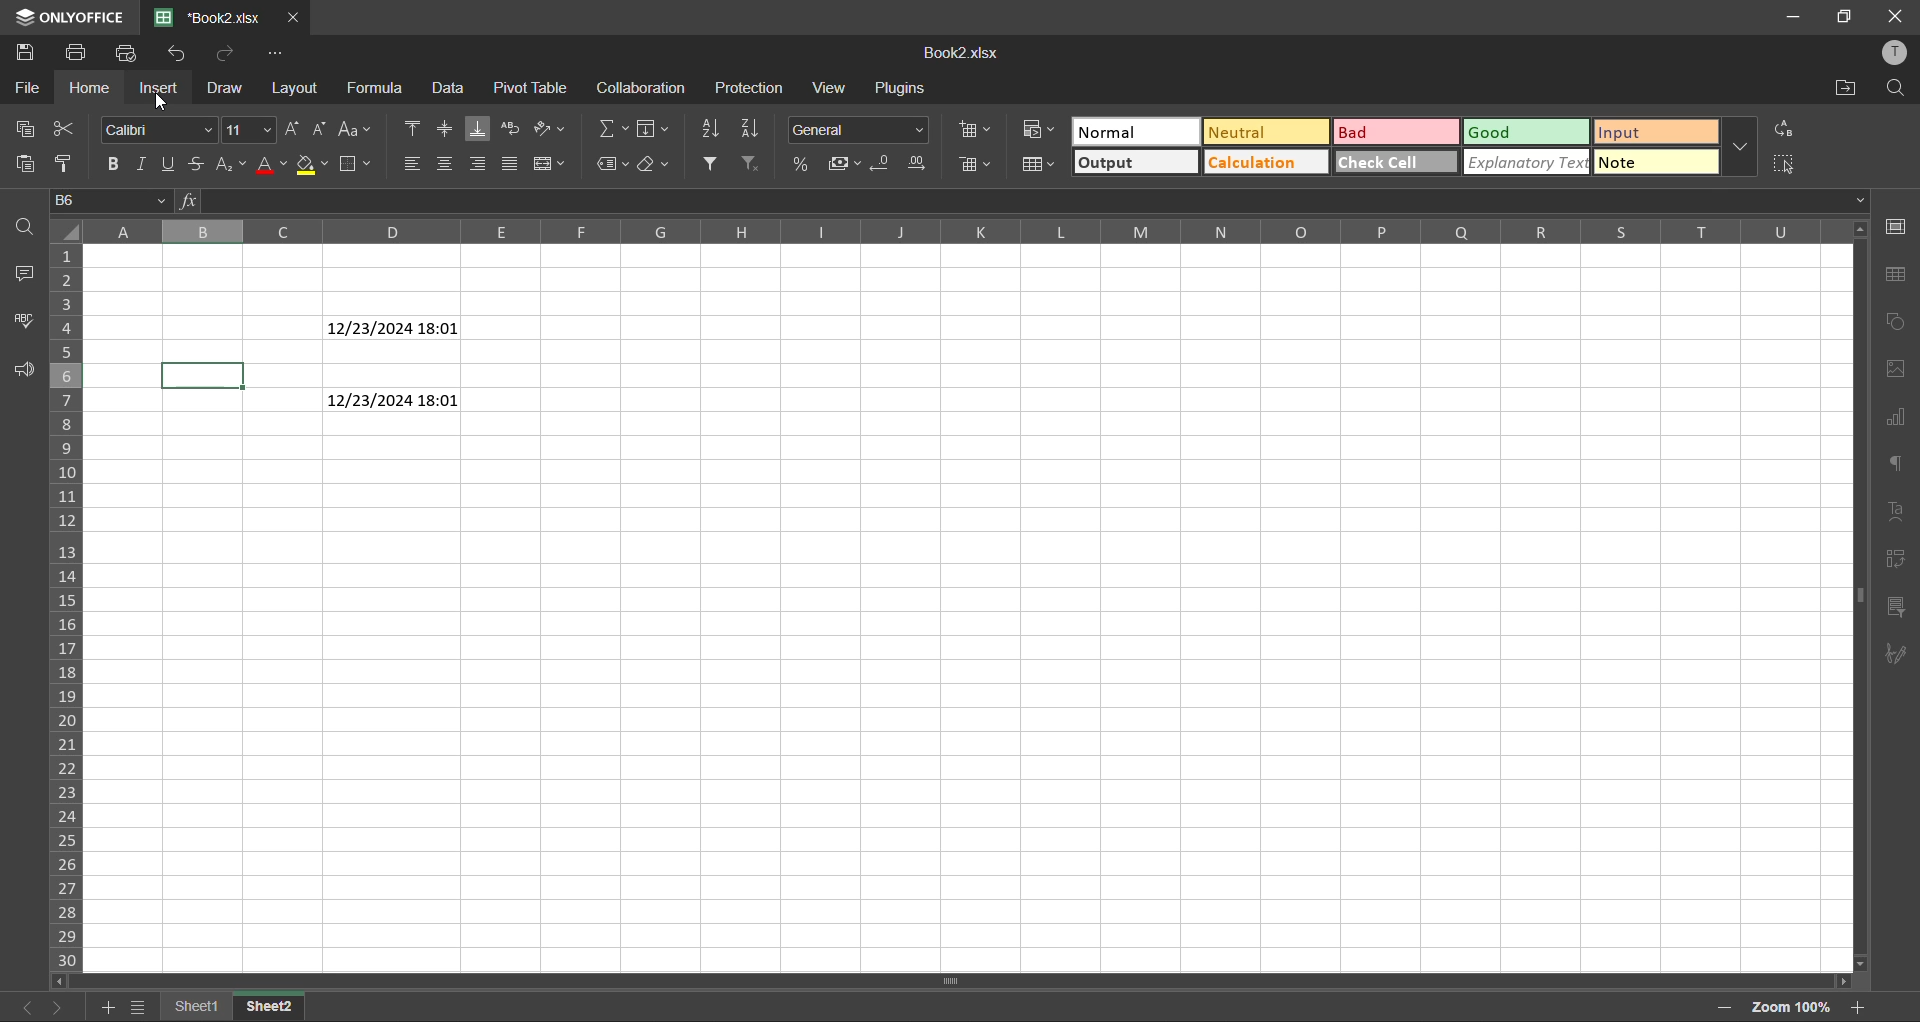 The height and width of the screenshot is (1022, 1920). Describe the element at coordinates (1901, 512) in the screenshot. I see `text` at that location.